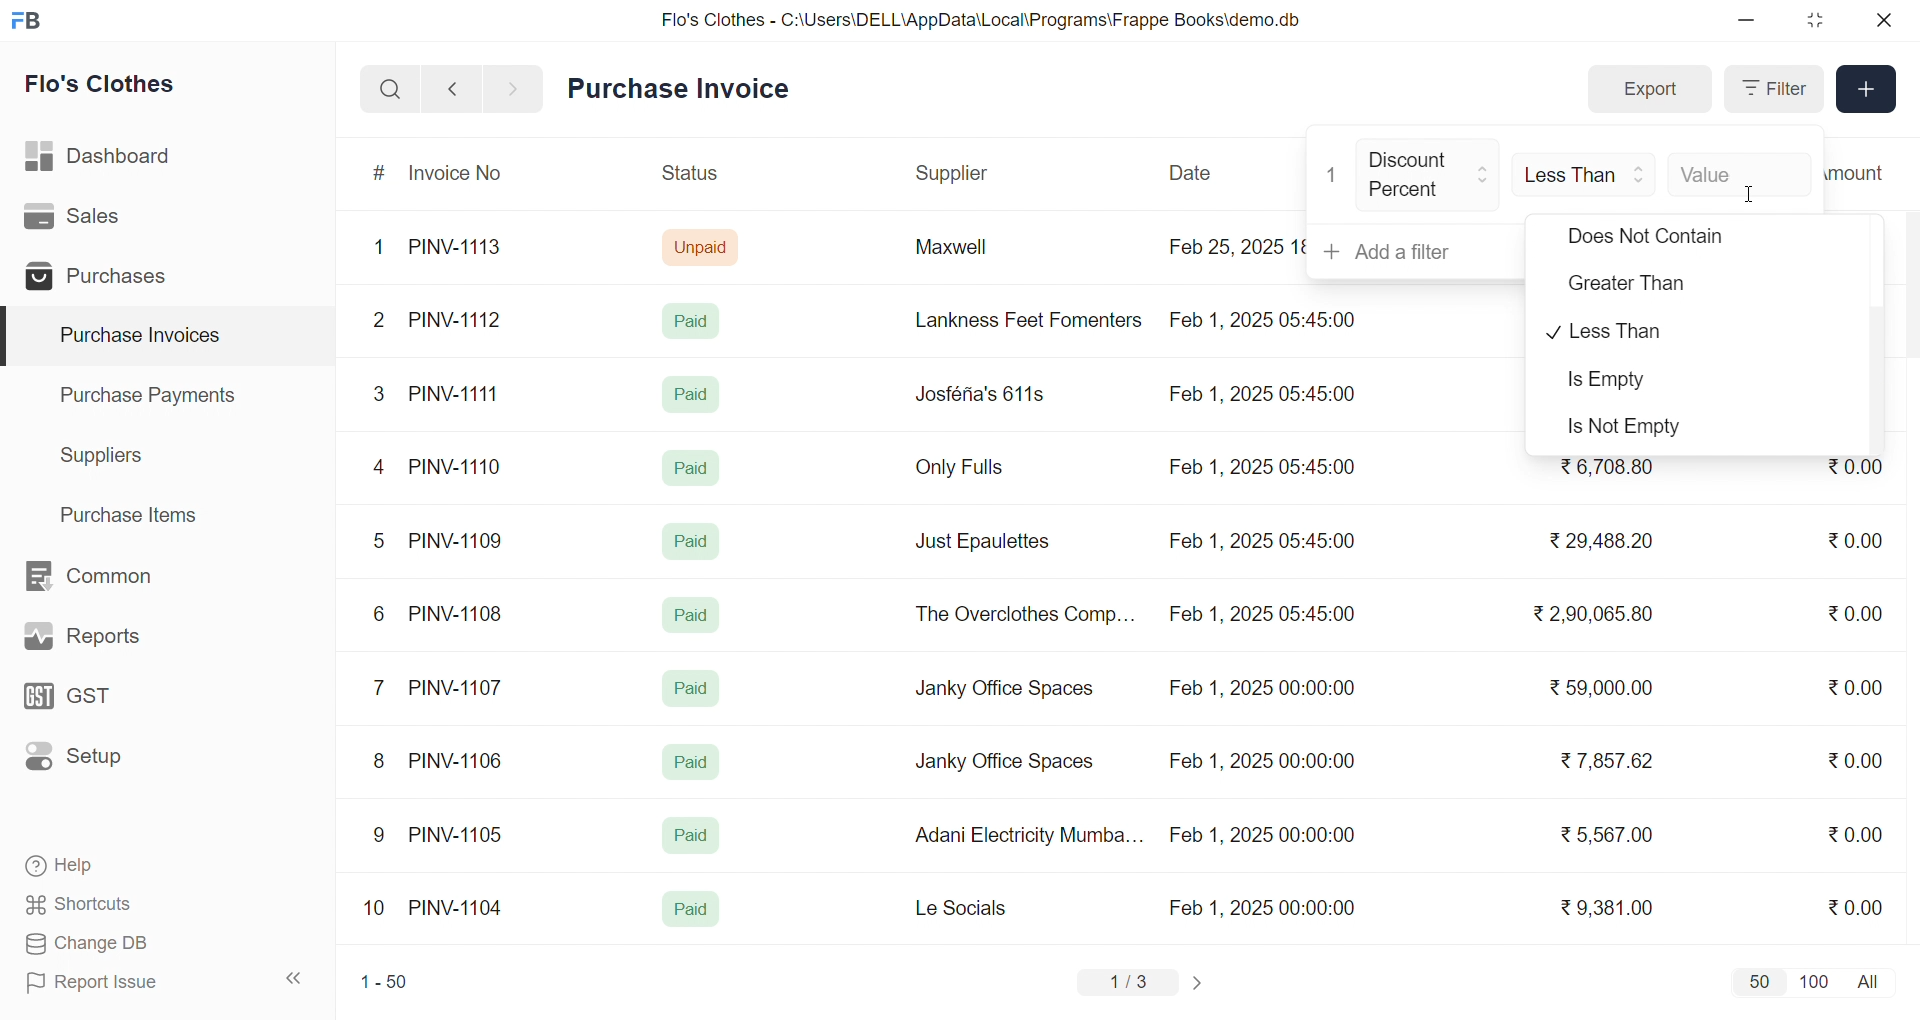  What do you see at coordinates (383, 686) in the screenshot?
I see `7` at bounding box center [383, 686].